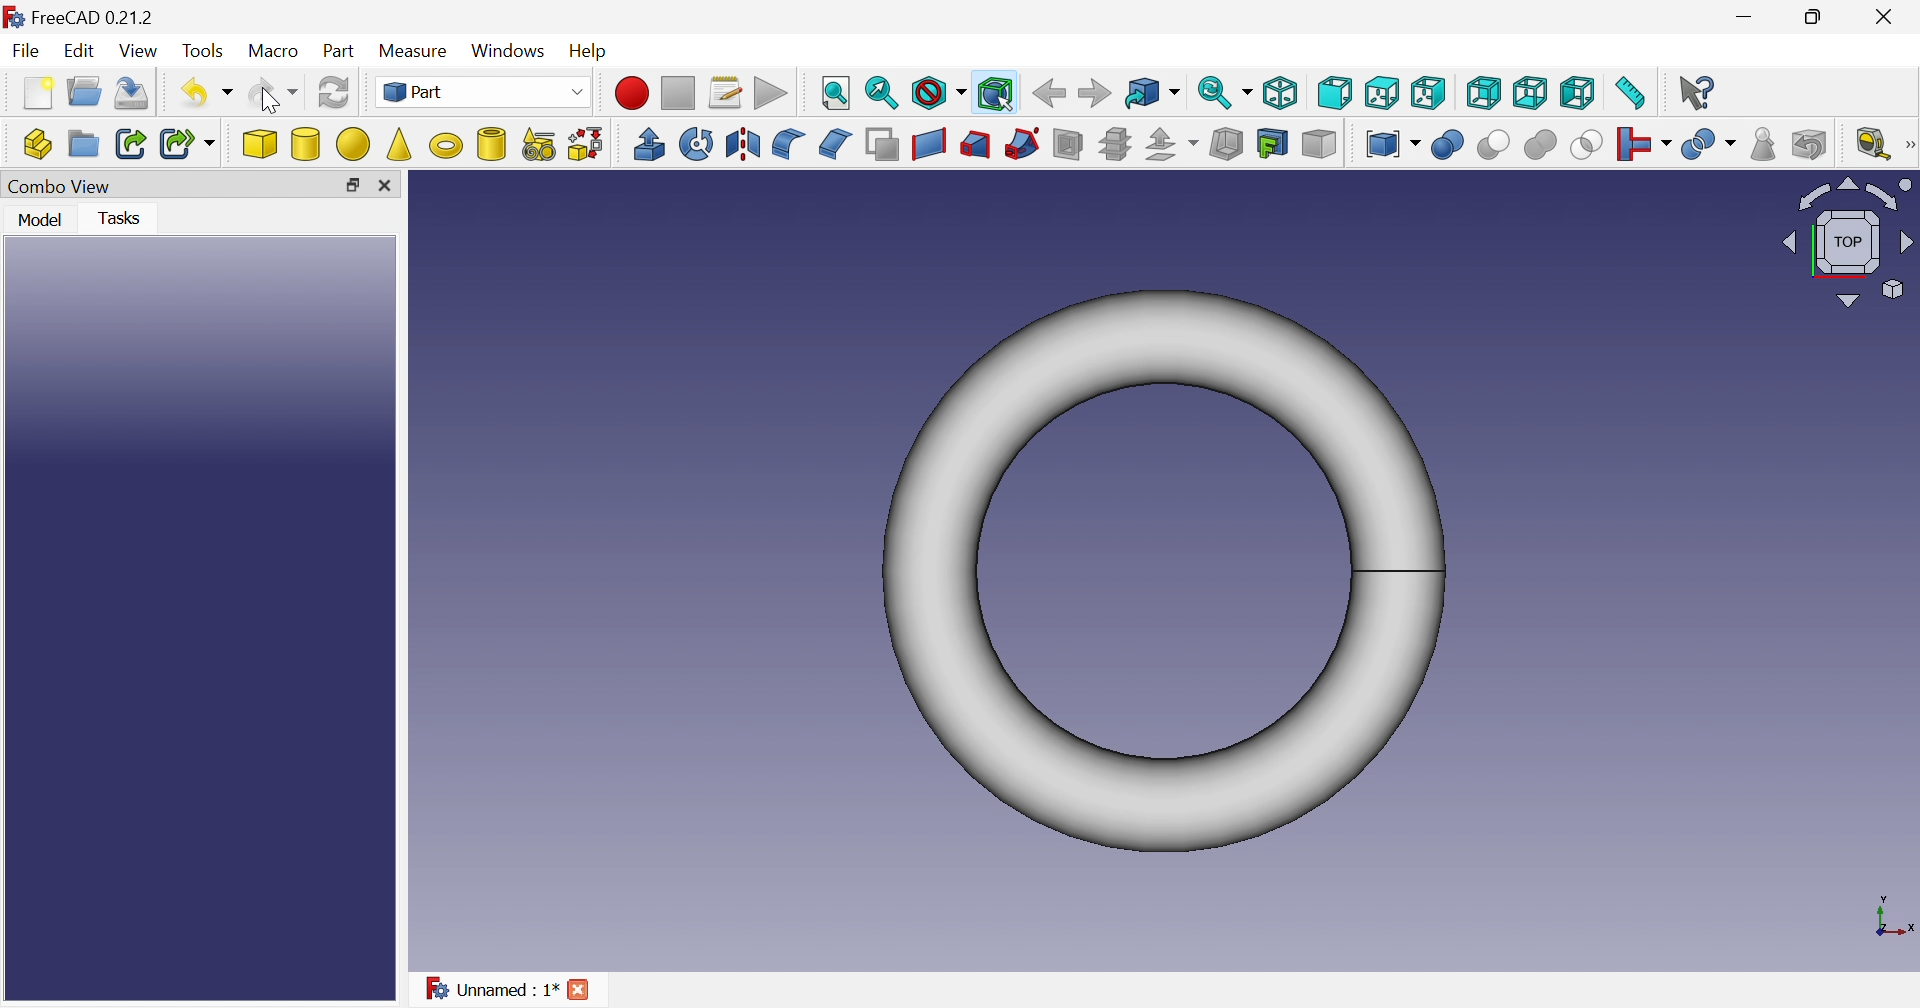  What do you see at coordinates (1849, 247) in the screenshot?
I see `Viewing angle` at bounding box center [1849, 247].